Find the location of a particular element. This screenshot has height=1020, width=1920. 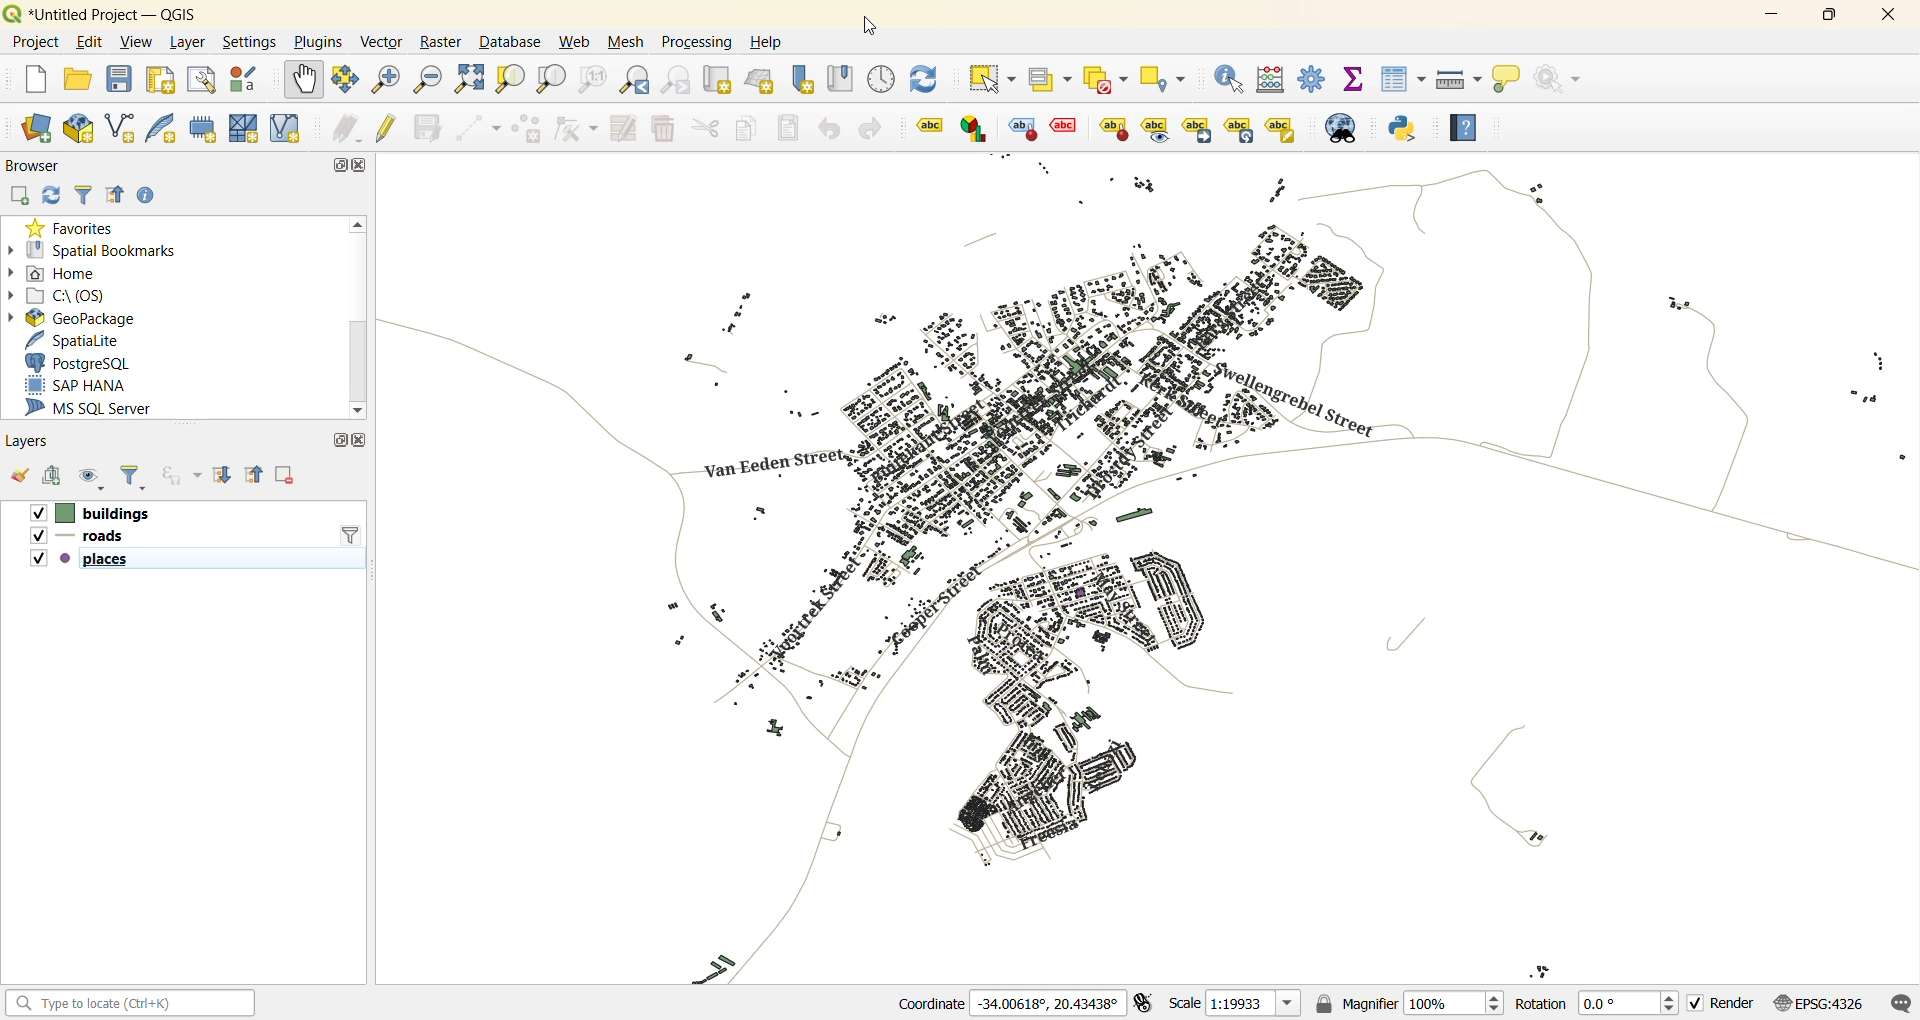

cursor is located at coordinates (870, 26).